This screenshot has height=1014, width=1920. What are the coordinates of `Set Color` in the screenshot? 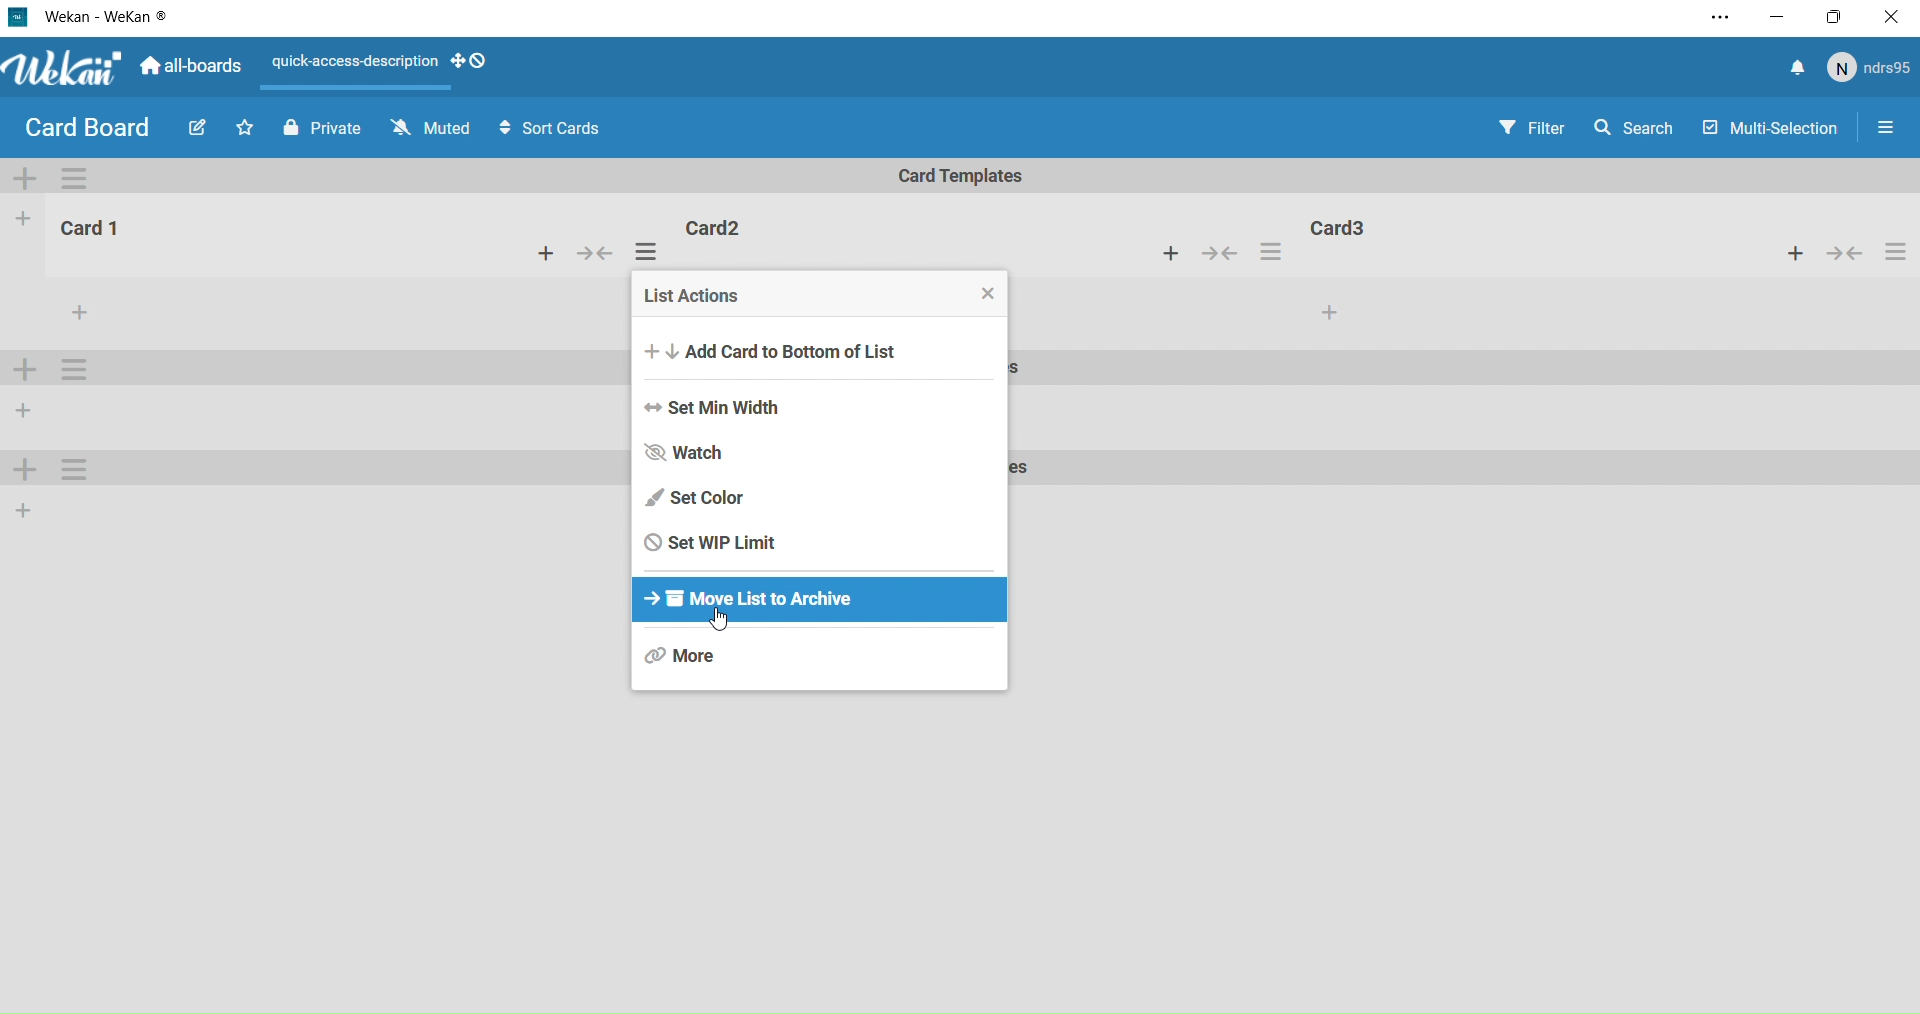 It's located at (705, 499).